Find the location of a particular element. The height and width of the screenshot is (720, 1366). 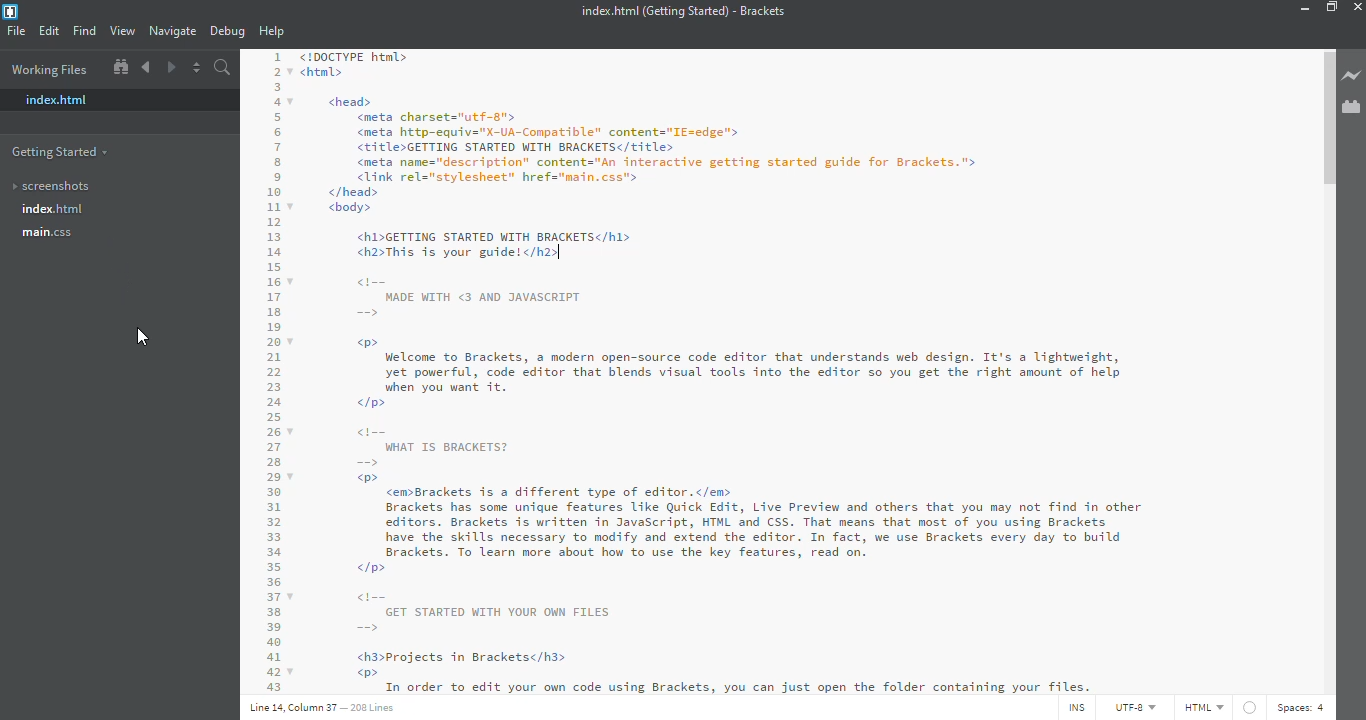

screenshots is located at coordinates (52, 186).